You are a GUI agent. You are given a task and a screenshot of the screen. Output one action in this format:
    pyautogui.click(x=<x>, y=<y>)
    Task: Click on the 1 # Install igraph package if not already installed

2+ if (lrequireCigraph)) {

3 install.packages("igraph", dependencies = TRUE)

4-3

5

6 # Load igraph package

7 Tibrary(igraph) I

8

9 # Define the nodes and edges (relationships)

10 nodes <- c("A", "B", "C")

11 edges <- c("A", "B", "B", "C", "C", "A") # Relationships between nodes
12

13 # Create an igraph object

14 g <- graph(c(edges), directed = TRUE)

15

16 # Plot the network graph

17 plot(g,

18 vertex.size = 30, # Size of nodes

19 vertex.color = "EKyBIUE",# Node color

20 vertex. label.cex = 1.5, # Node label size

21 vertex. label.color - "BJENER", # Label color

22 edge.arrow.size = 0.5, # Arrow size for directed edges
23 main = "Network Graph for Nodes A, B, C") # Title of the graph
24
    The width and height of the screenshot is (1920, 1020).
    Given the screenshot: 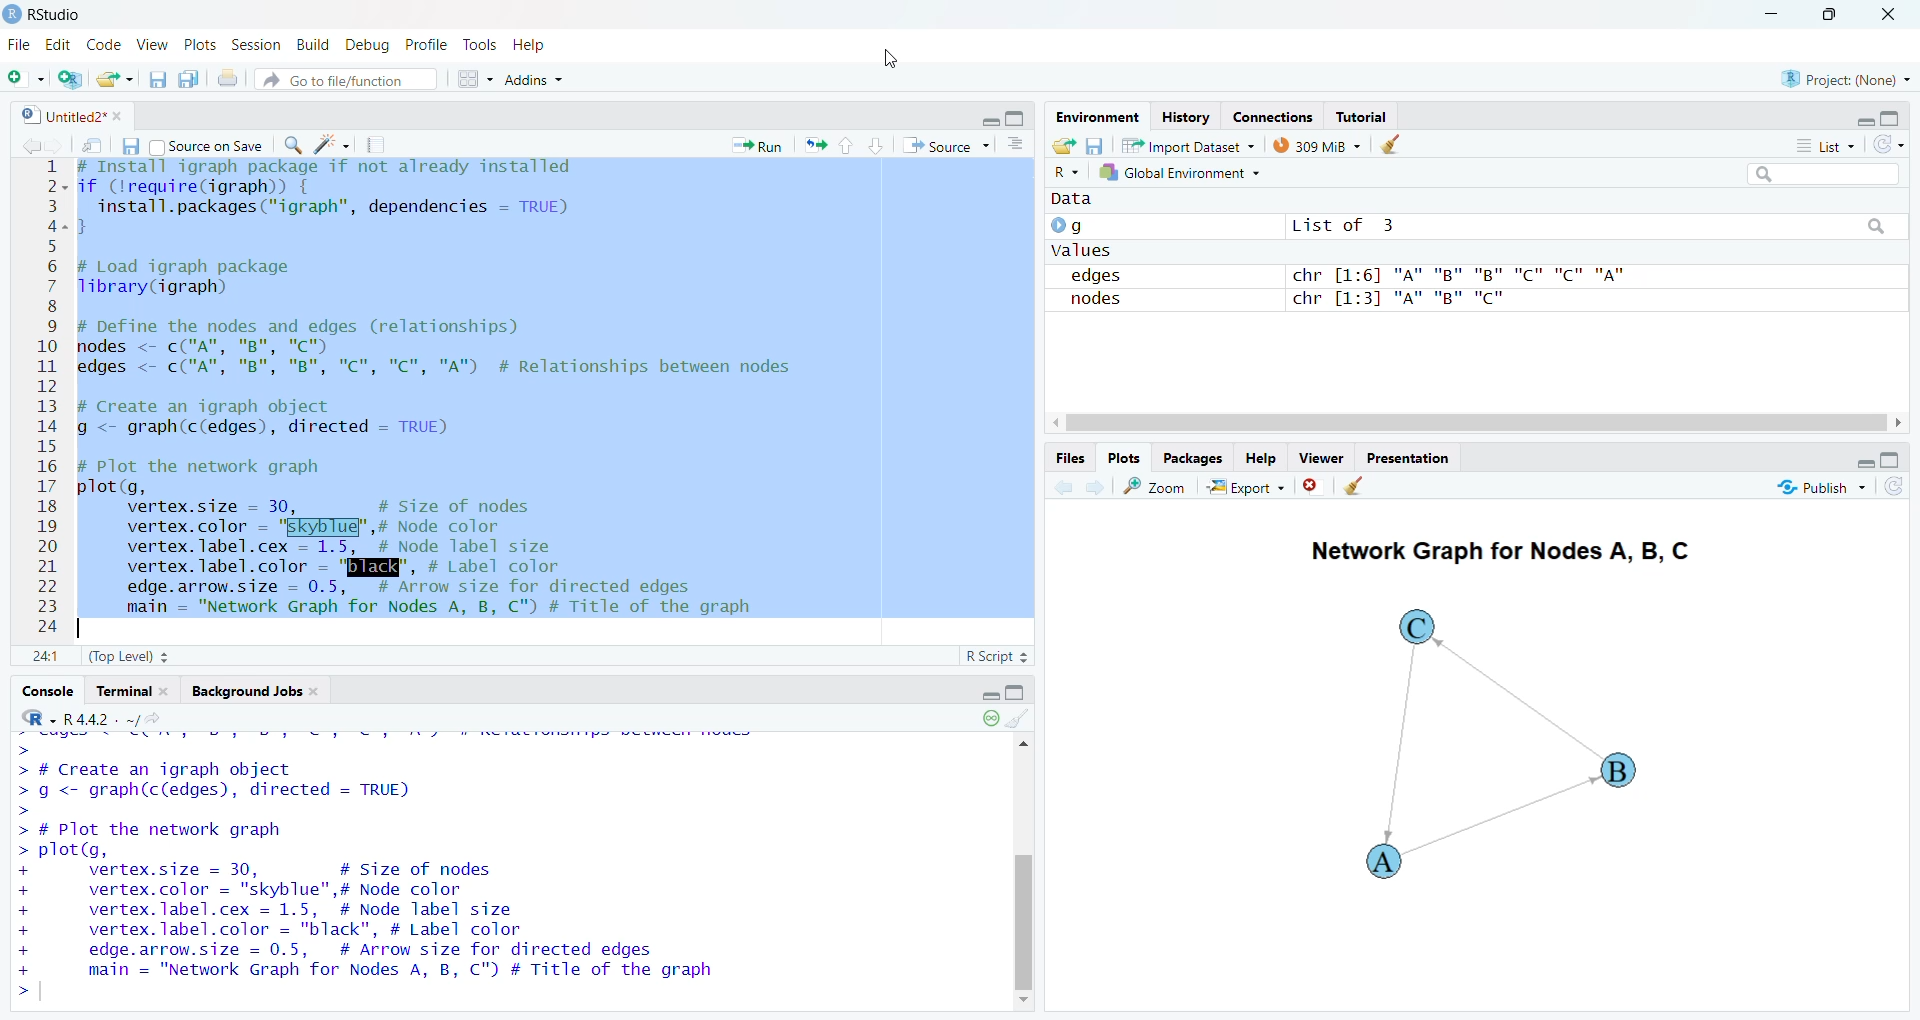 What is the action you would take?
    pyautogui.click(x=418, y=398)
    